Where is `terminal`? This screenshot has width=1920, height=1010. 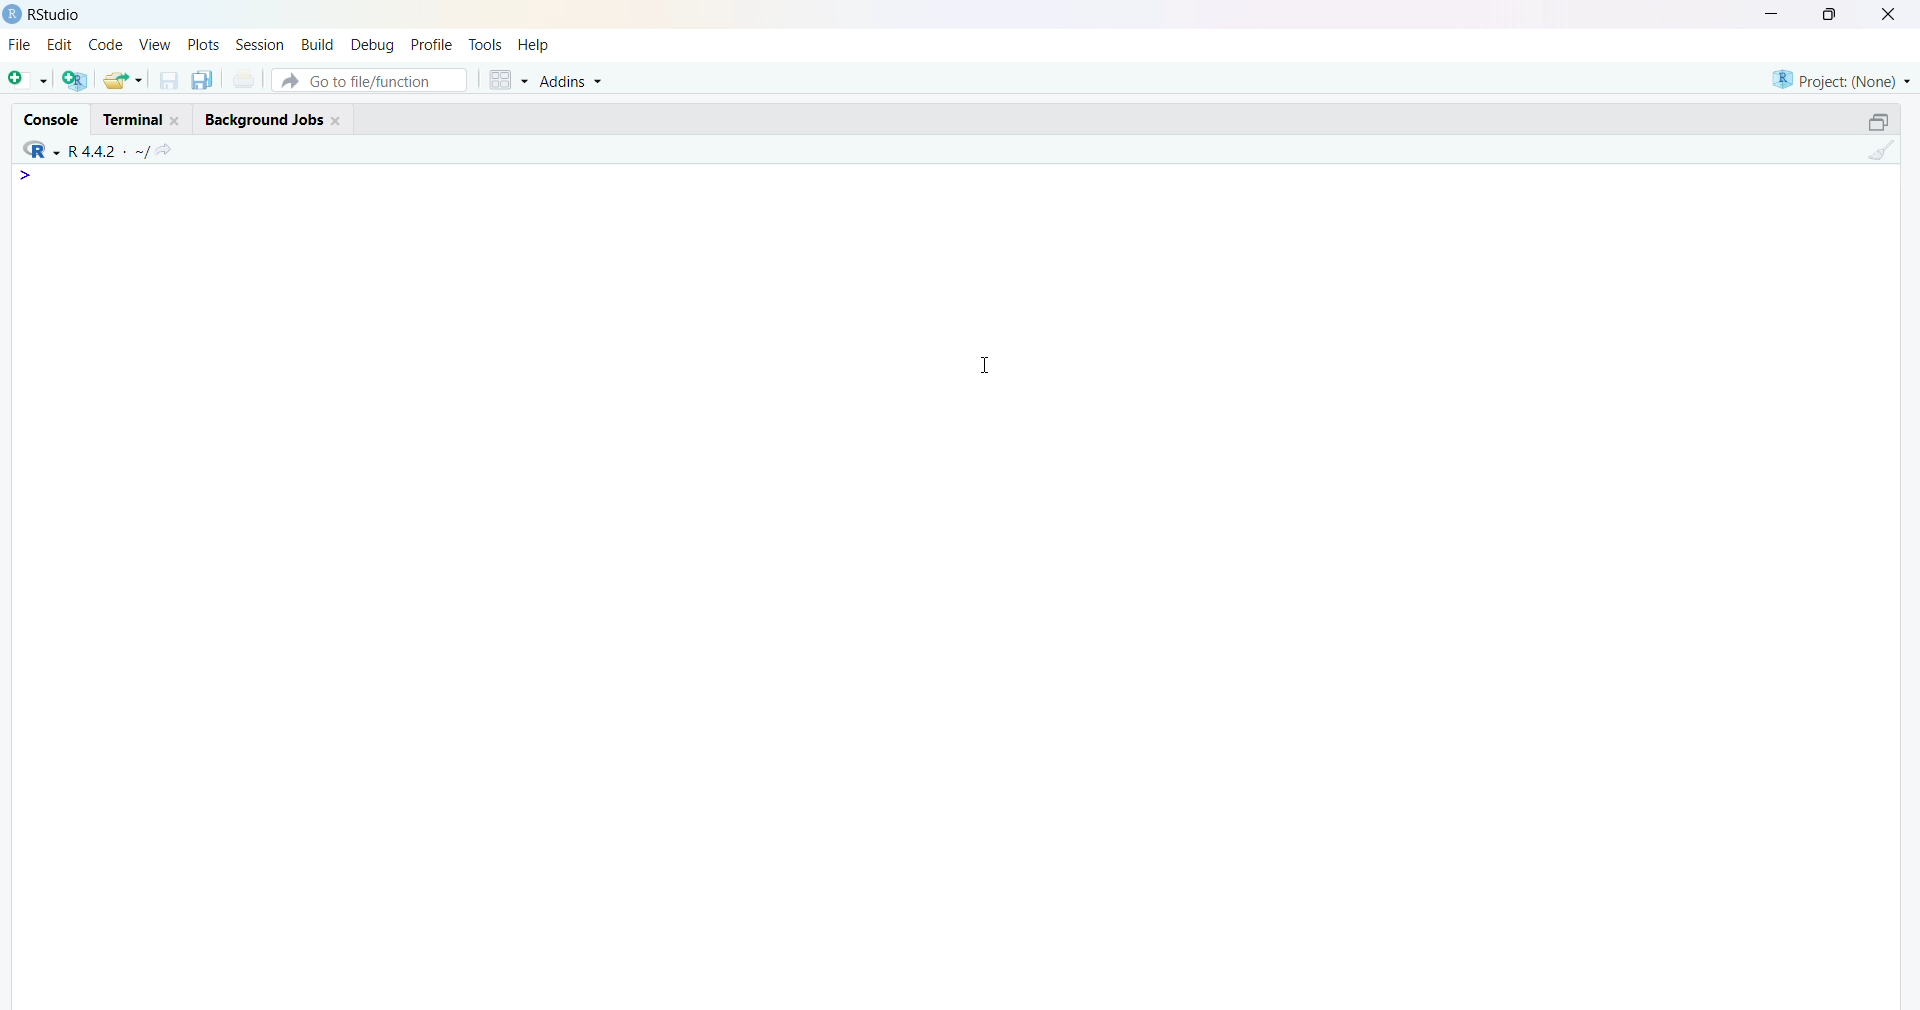
terminal is located at coordinates (132, 120).